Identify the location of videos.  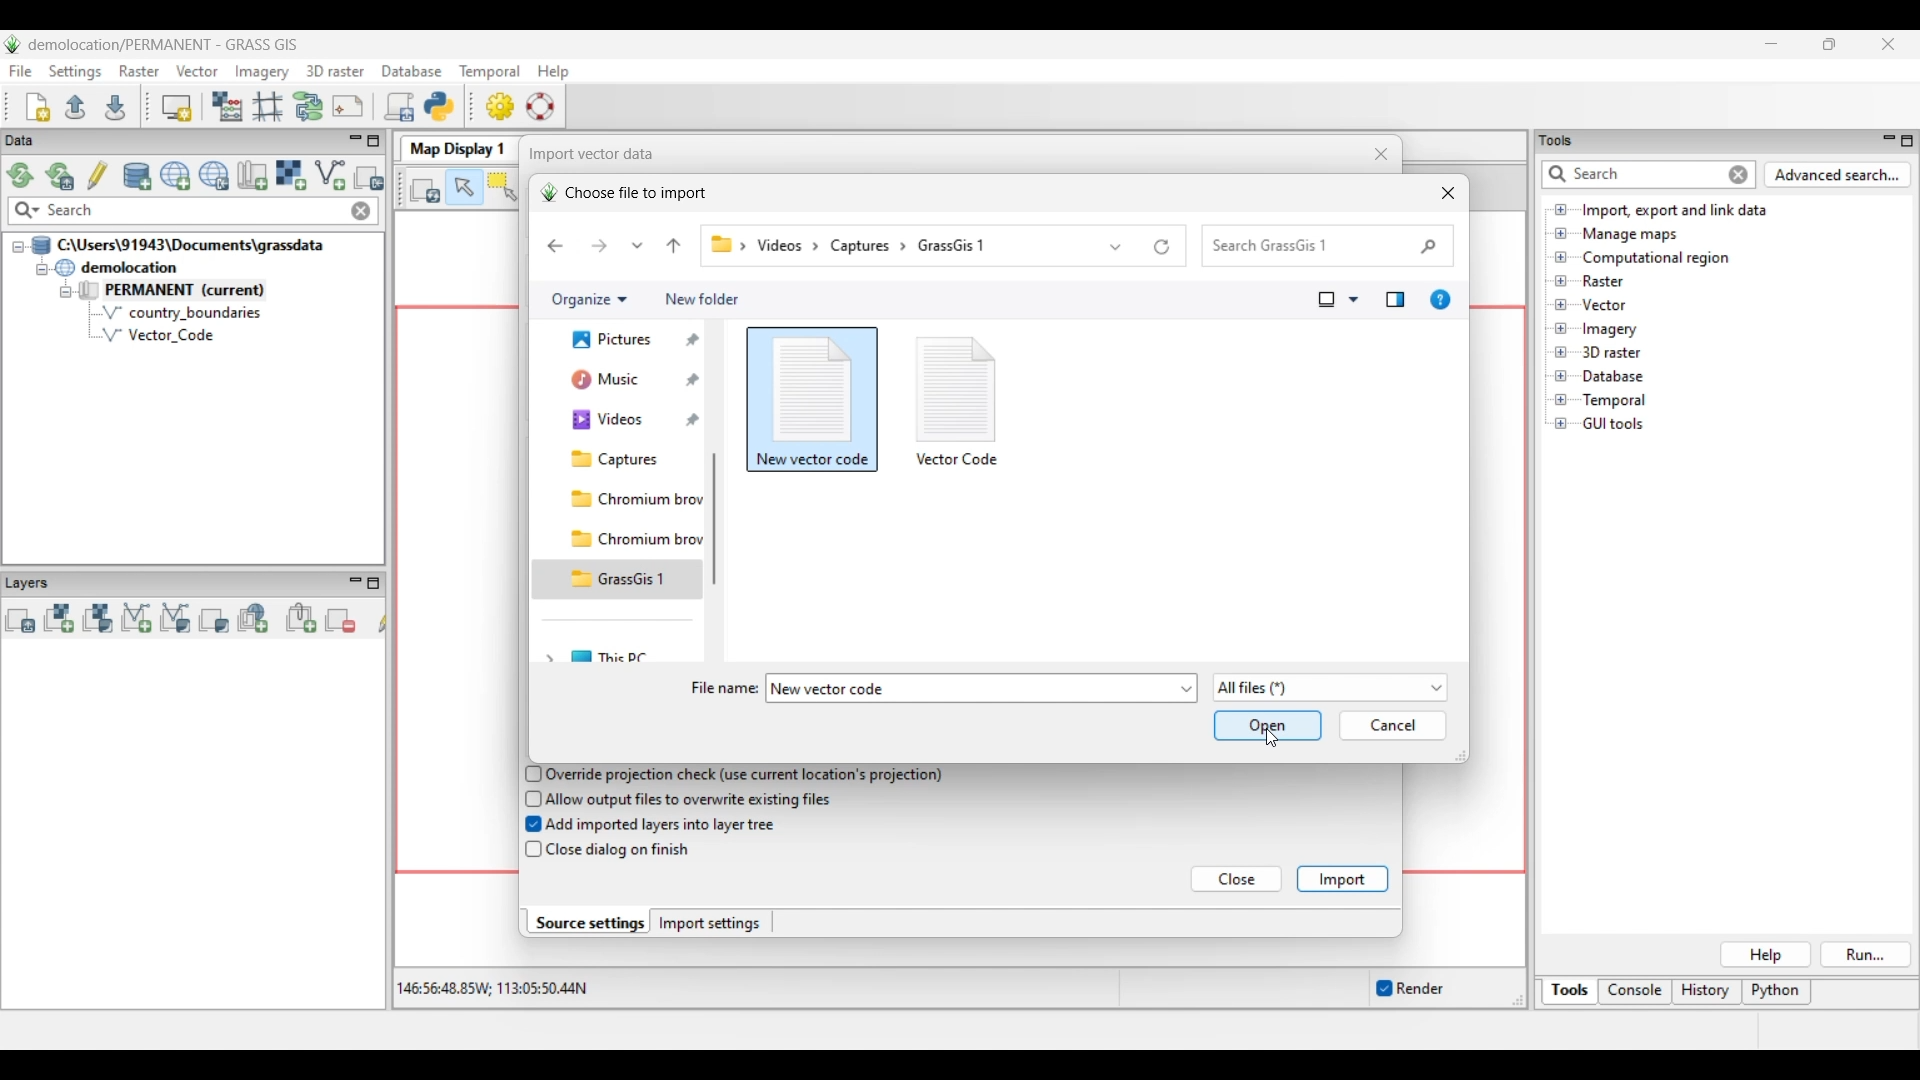
(790, 246).